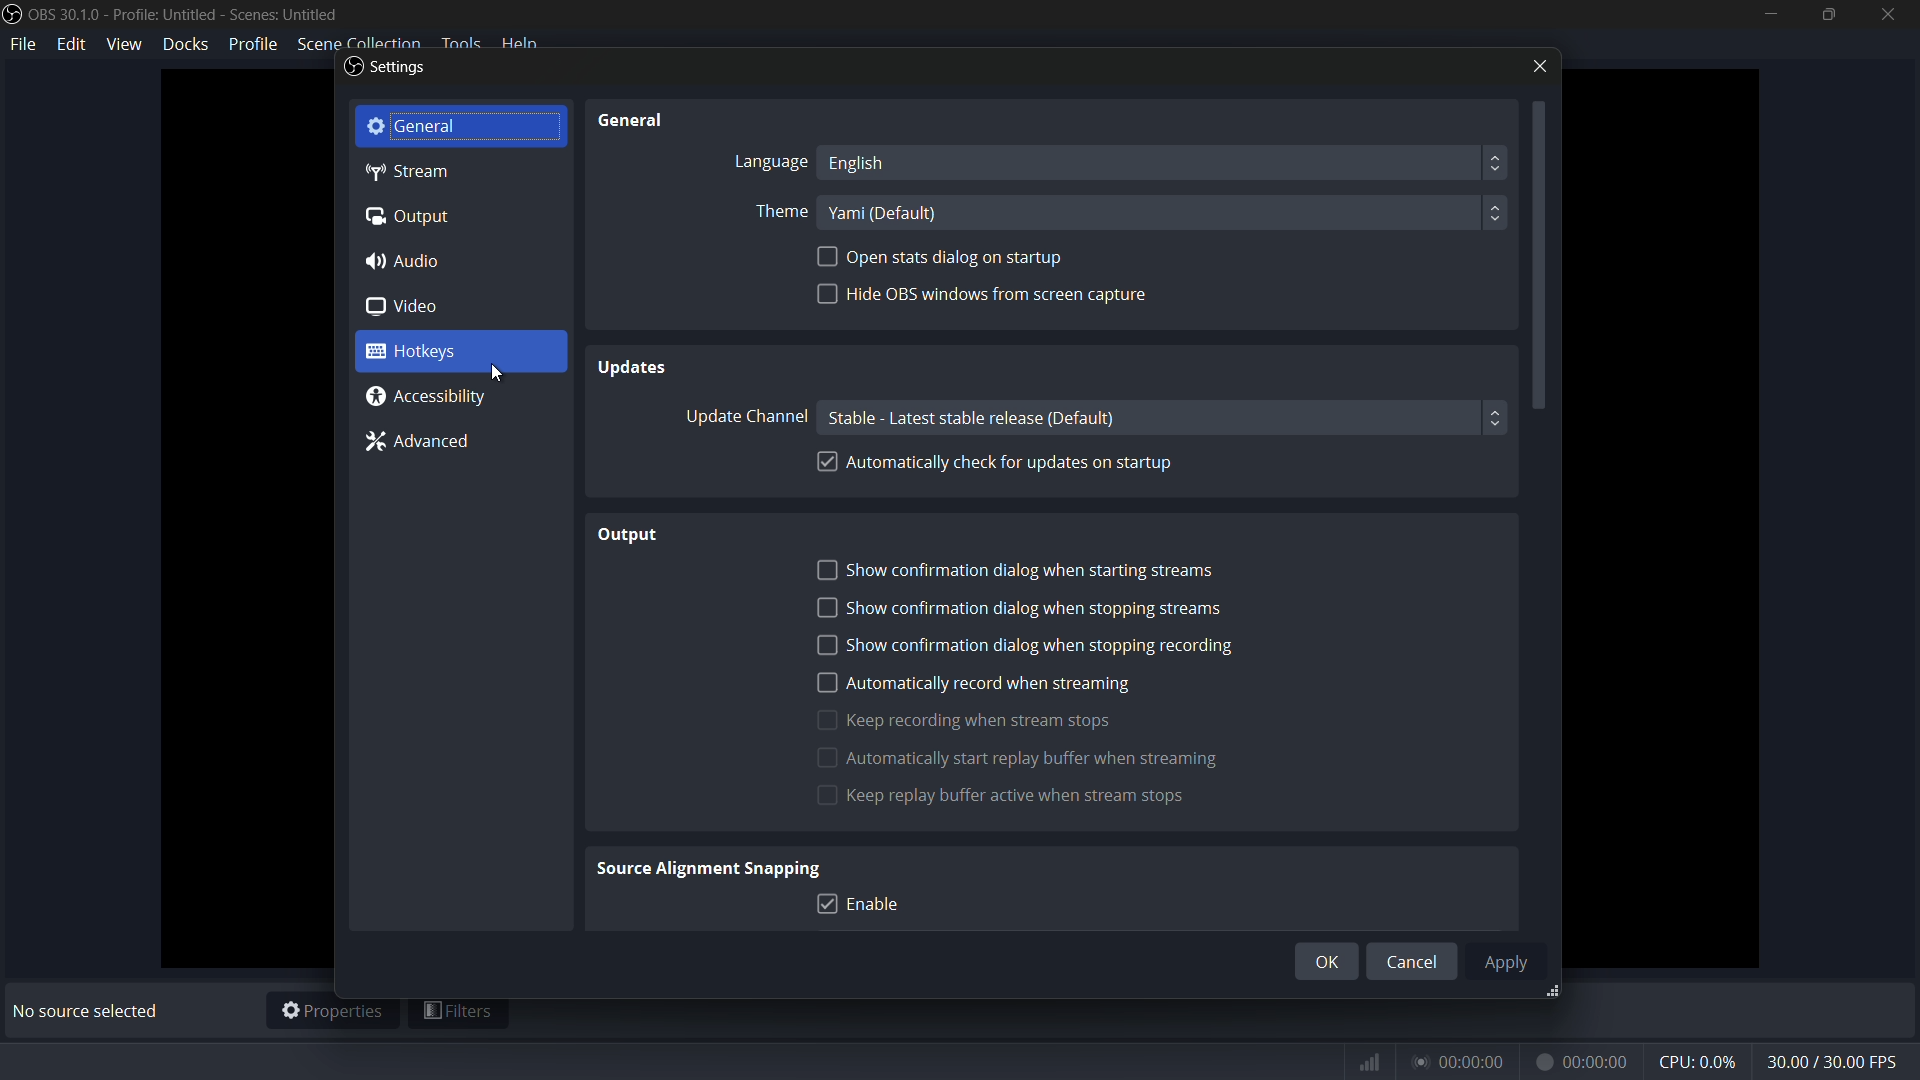 Image resolution: width=1920 pixels, height=1080 pixels. Describe the element at coordinates (409, 172) in the screenshot. I see `stream` at that location.